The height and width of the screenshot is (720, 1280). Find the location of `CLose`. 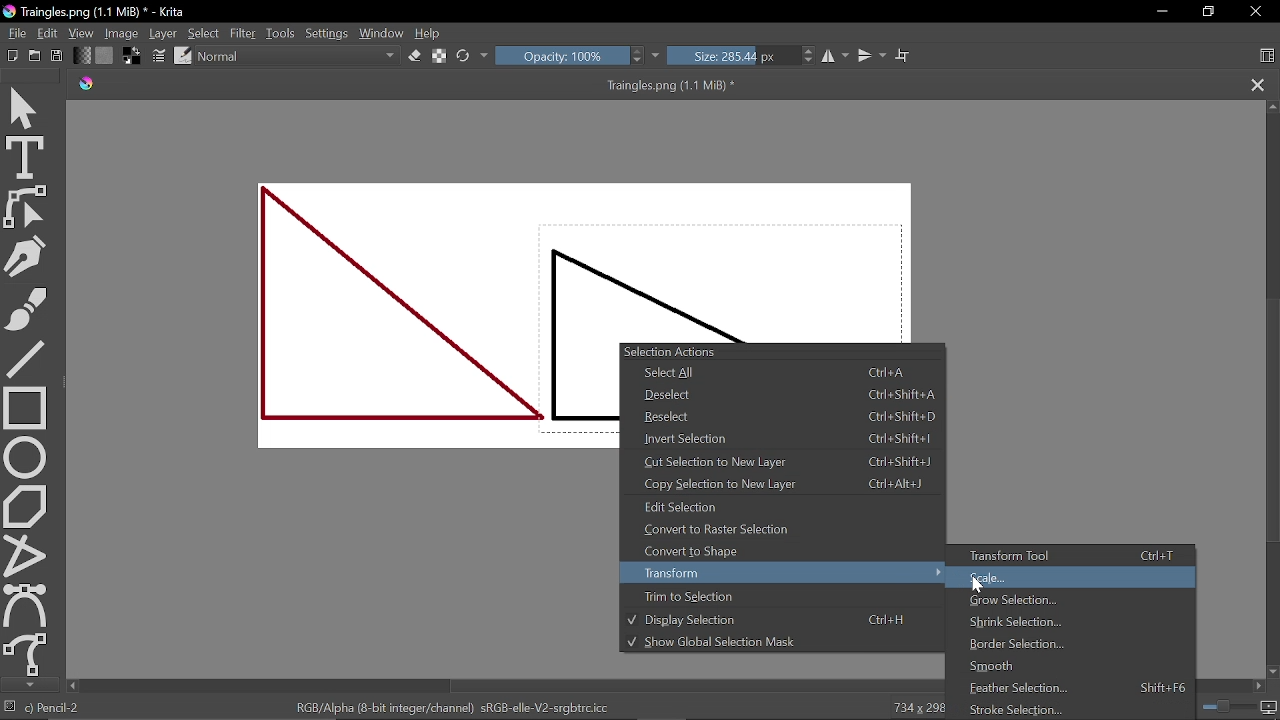

CLose is located at coordinates (1256, 12).